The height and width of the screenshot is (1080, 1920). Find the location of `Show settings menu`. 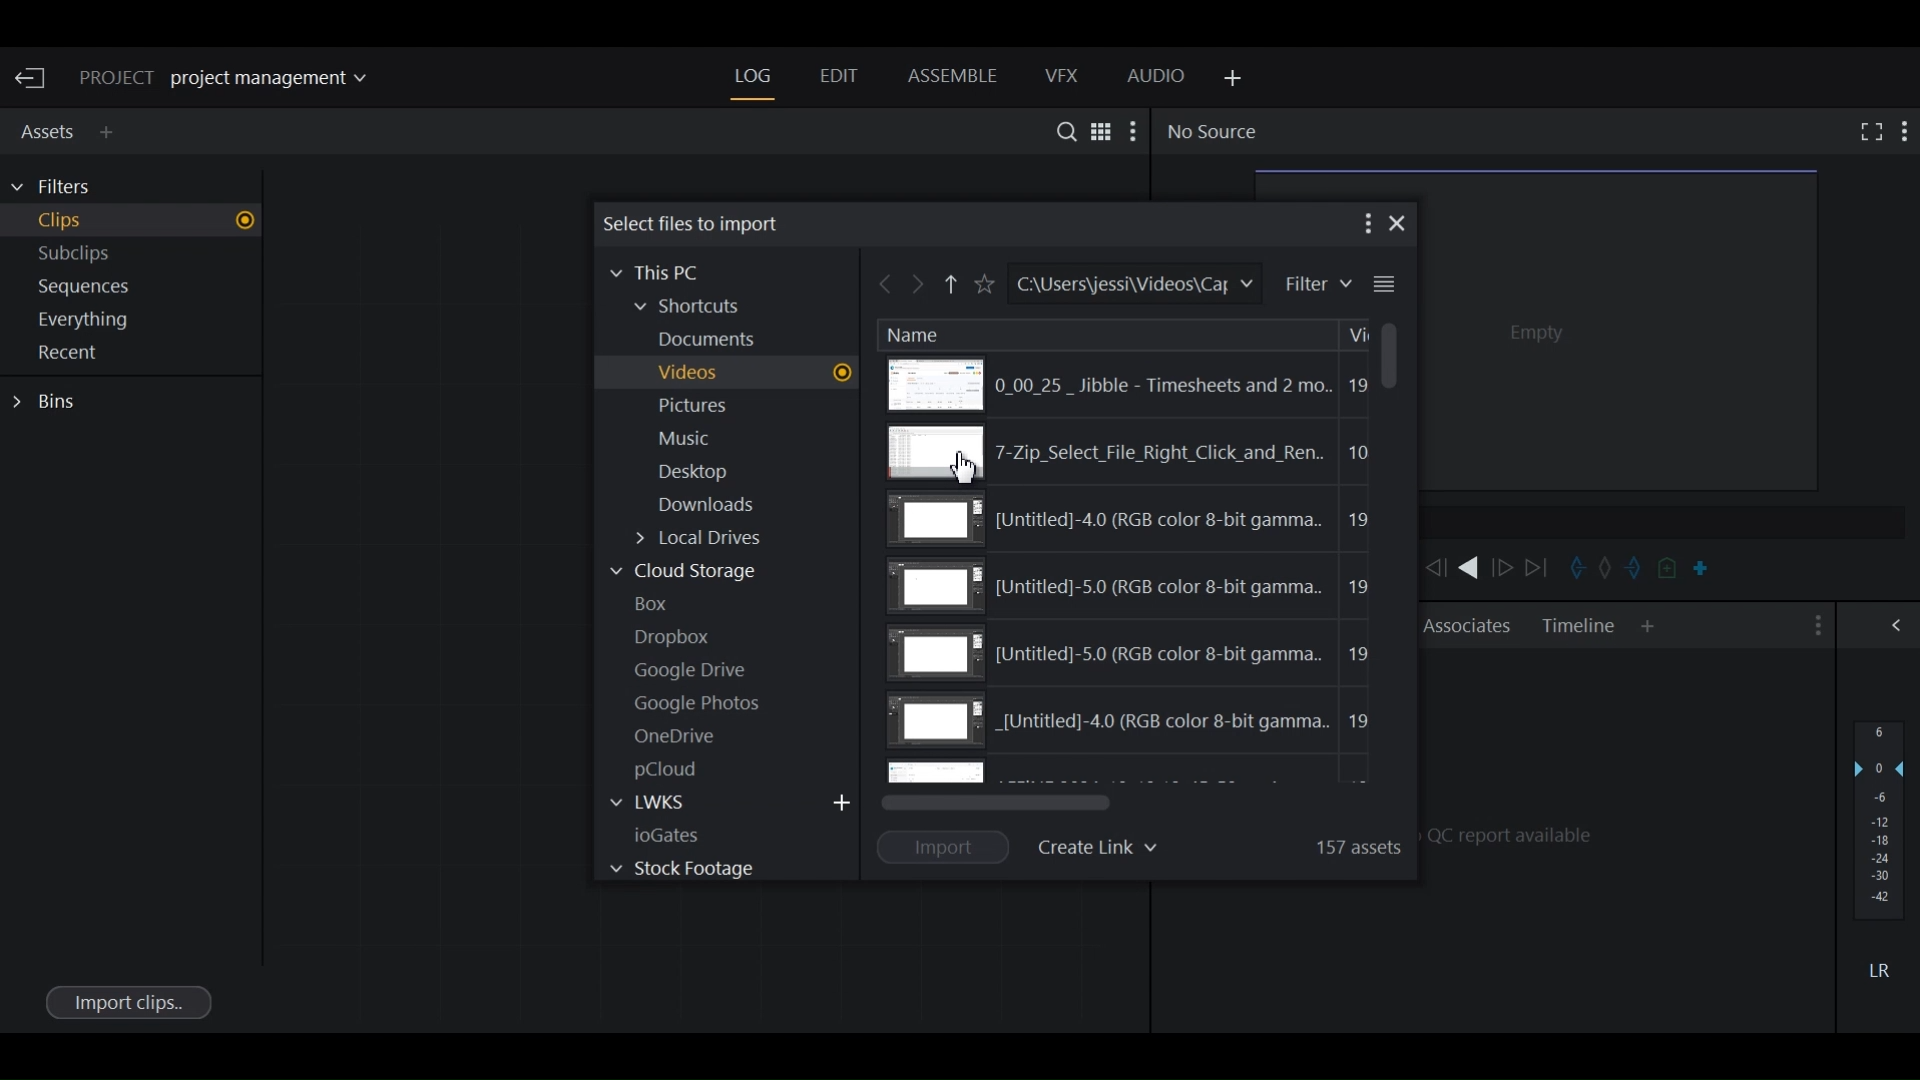

Show settings menu is located at coordinates (1365, 223).